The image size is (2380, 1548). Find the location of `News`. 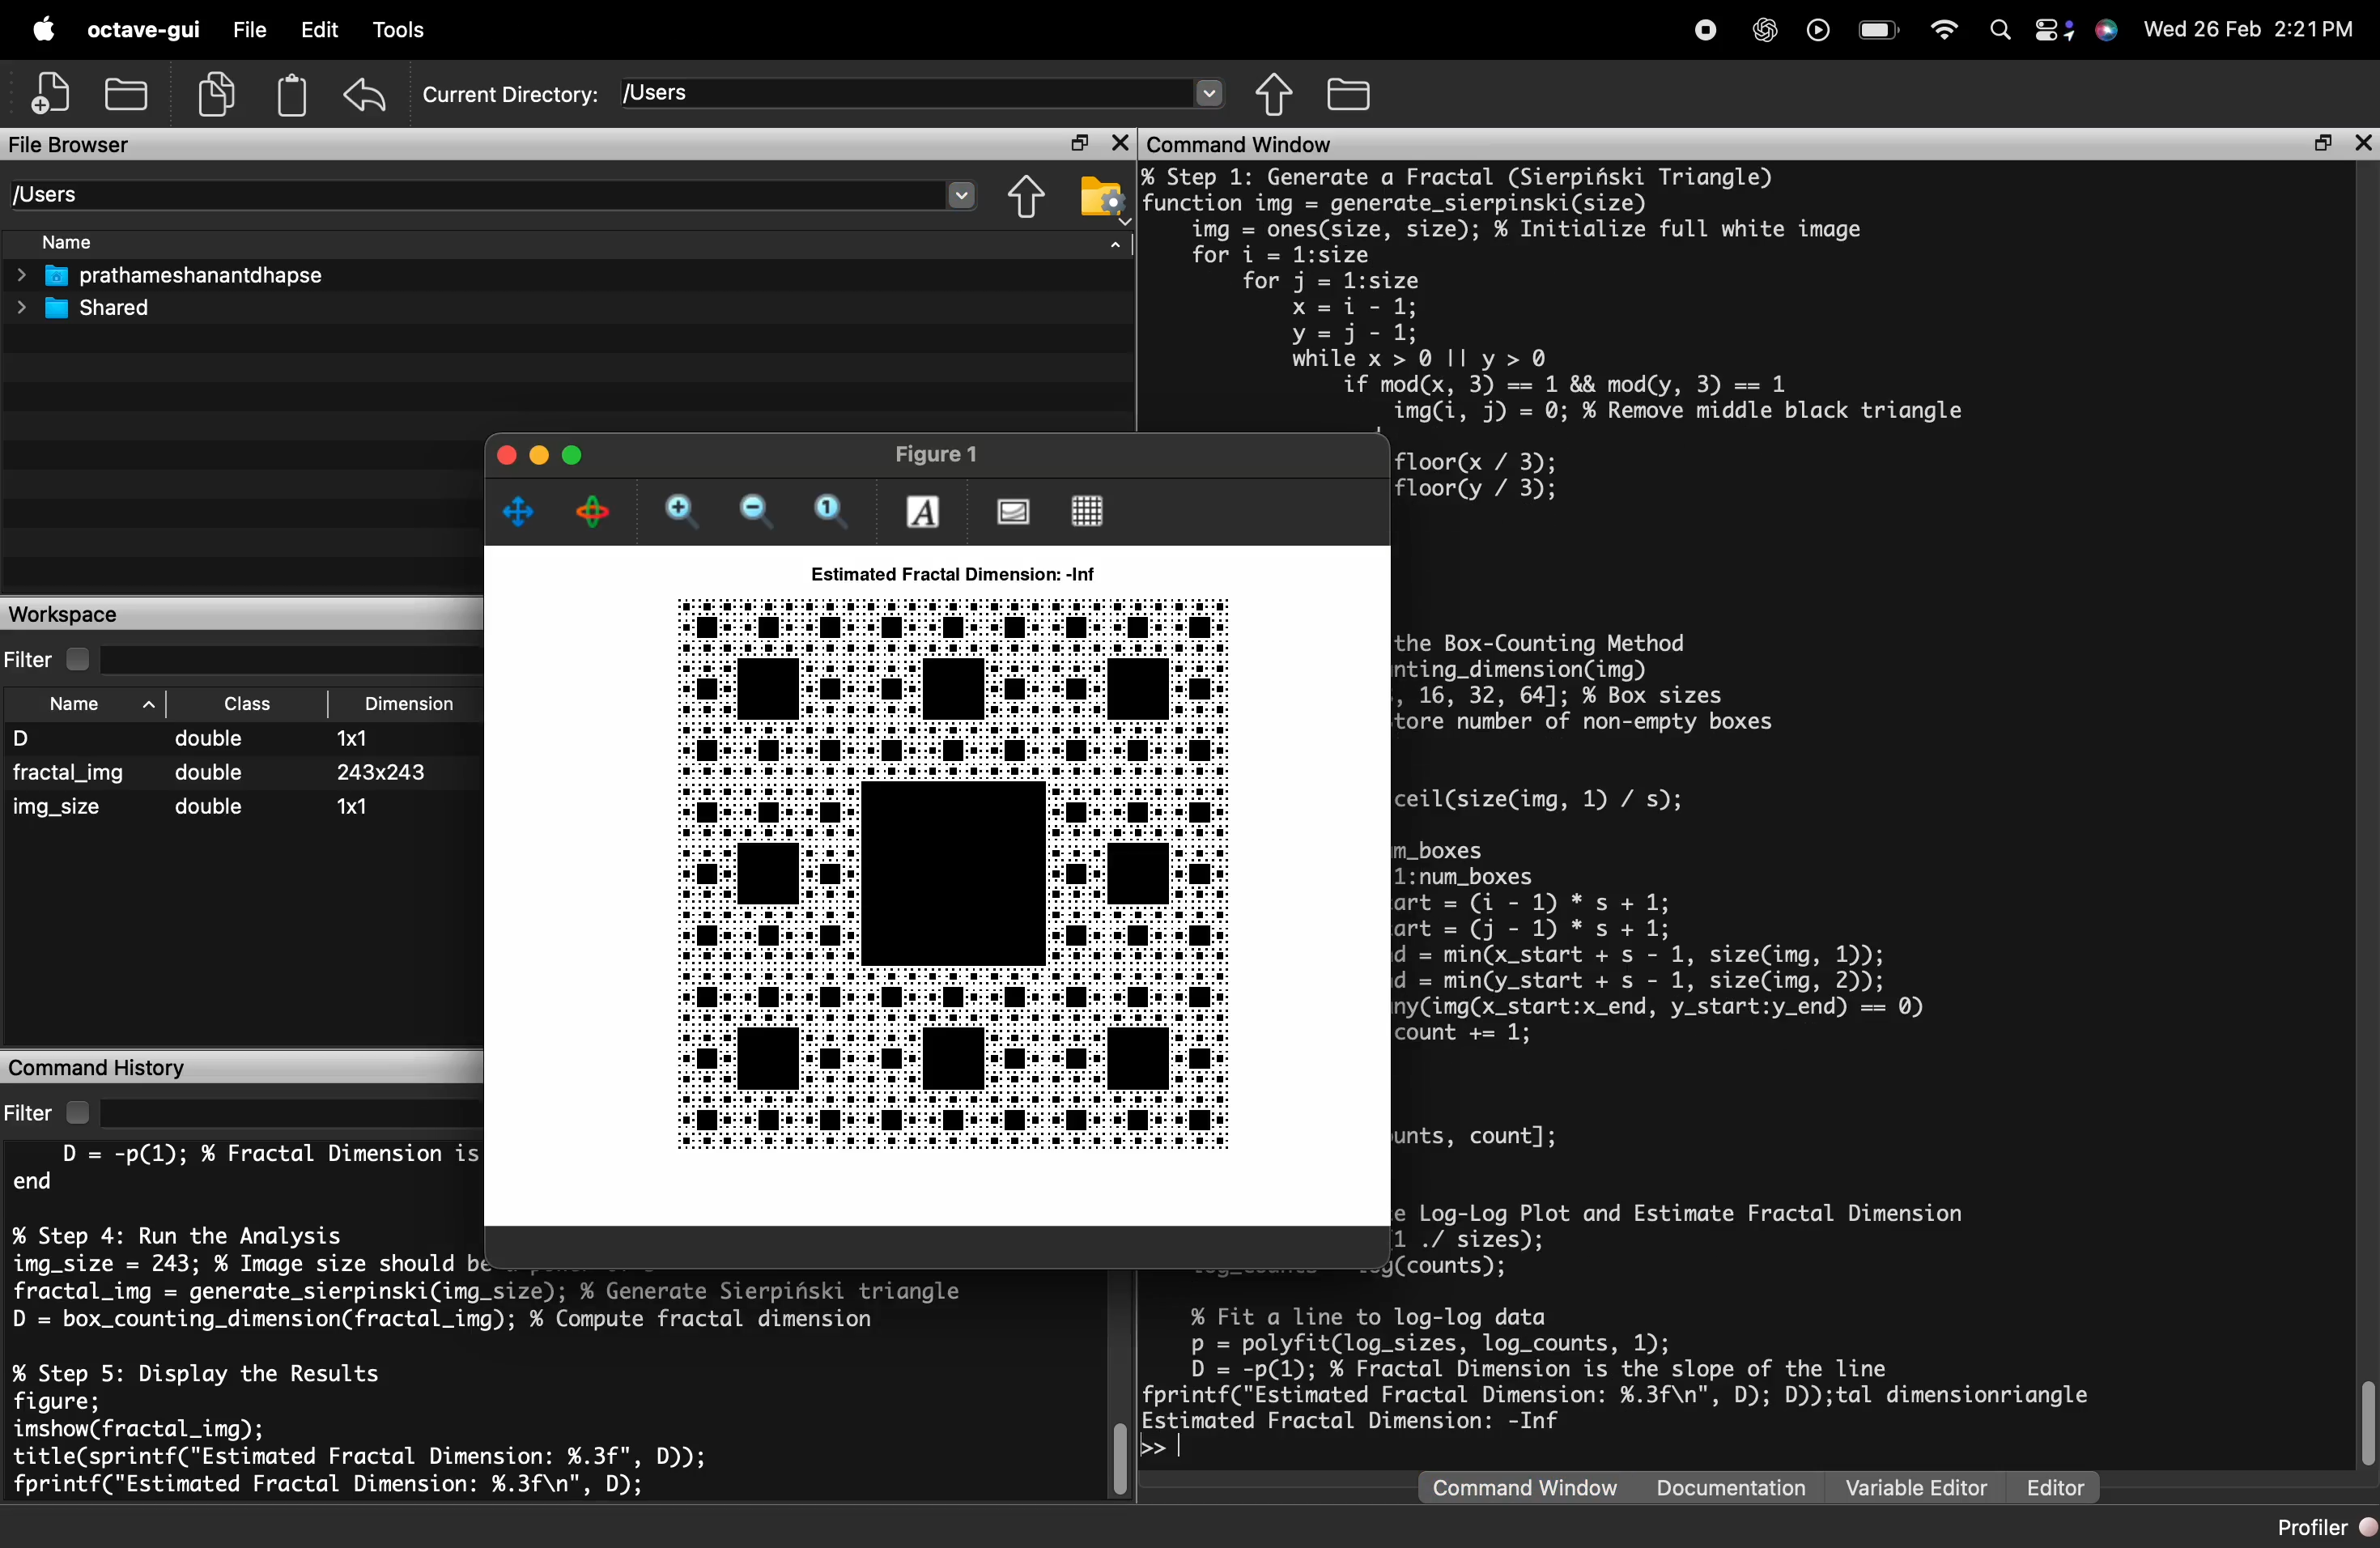

News is located at coordinates (772, 30).